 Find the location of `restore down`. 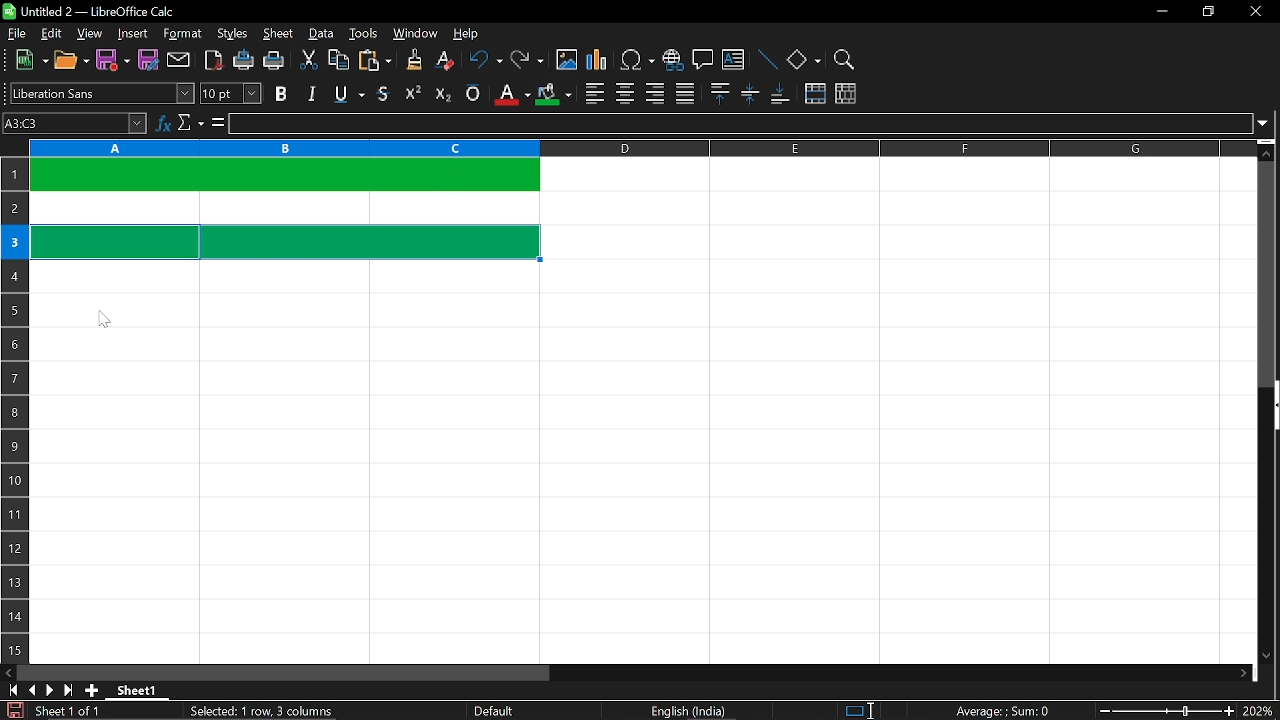

restore down is located at coordinates (1207, 10).